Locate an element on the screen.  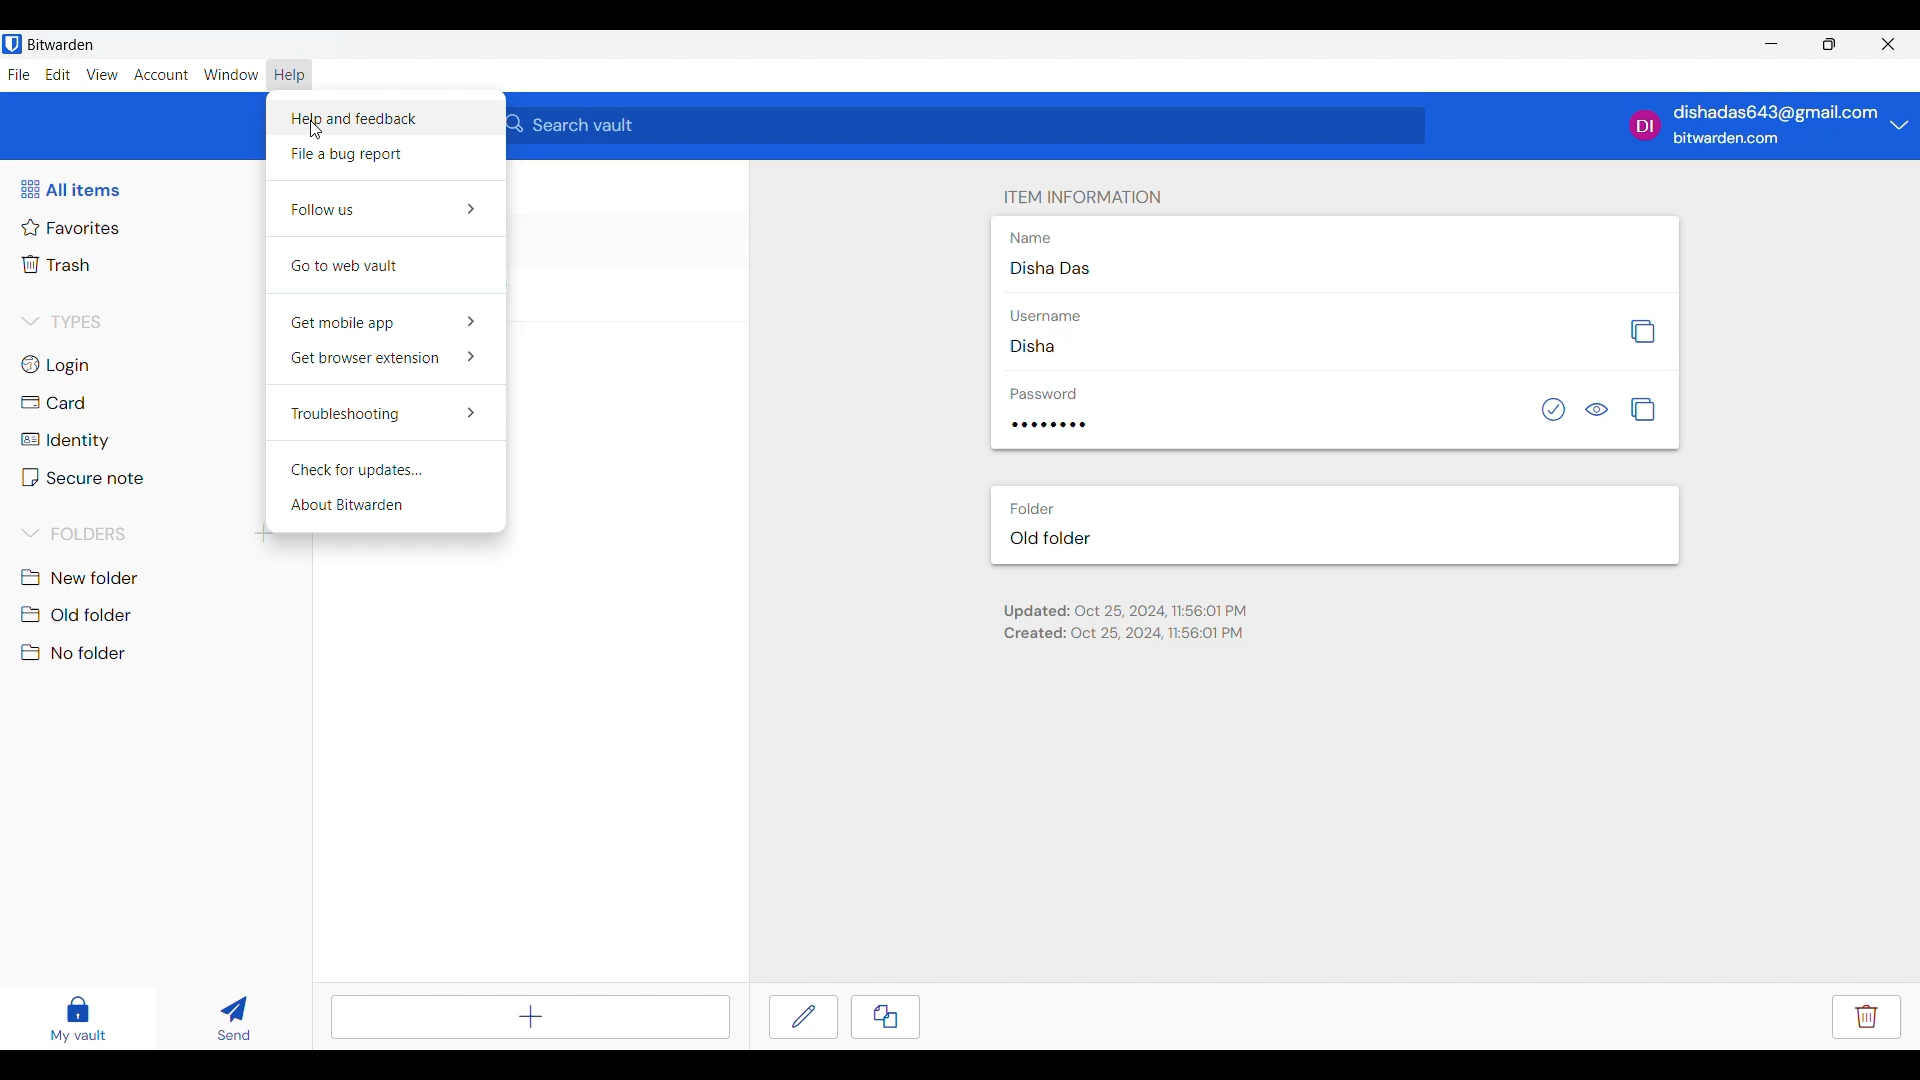
Old folder is located at coordinates (81, 615).